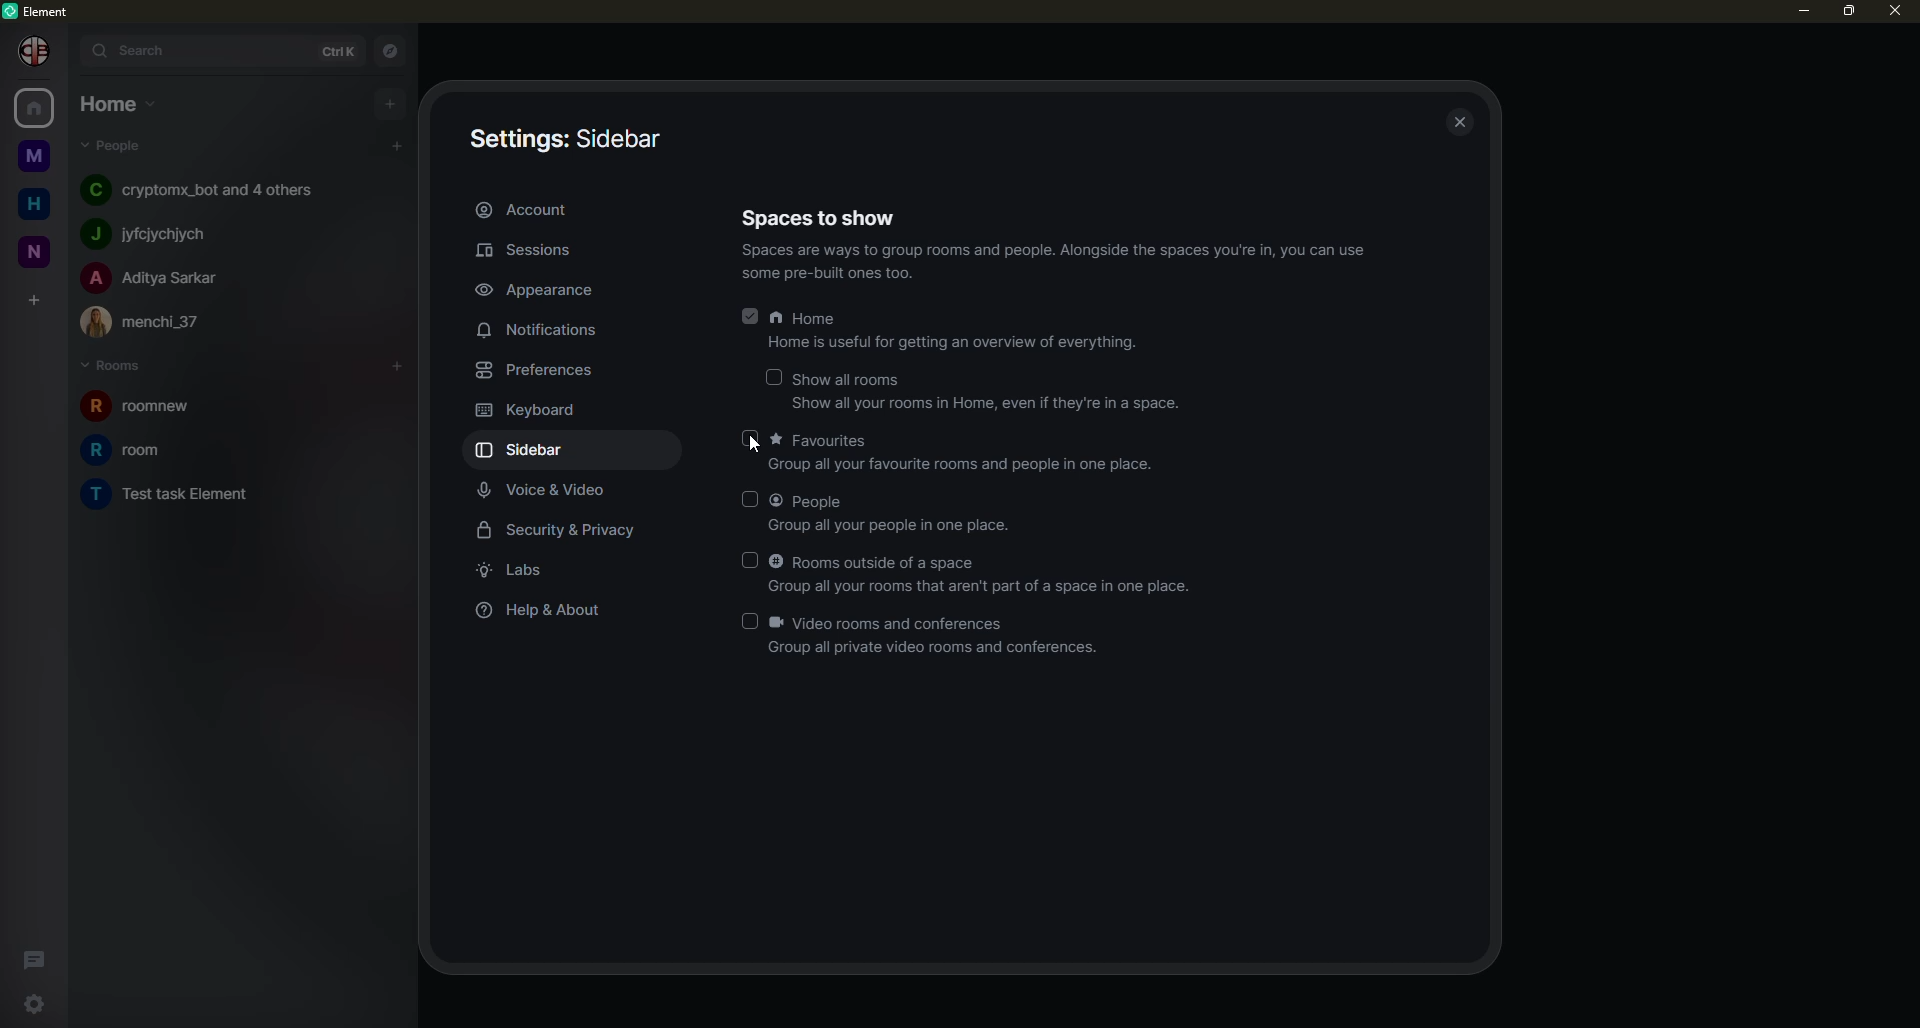 The image size is (1920, 1028). Describe the element at coordinates (158, 234) in the screenshot. I see `people` at that location.